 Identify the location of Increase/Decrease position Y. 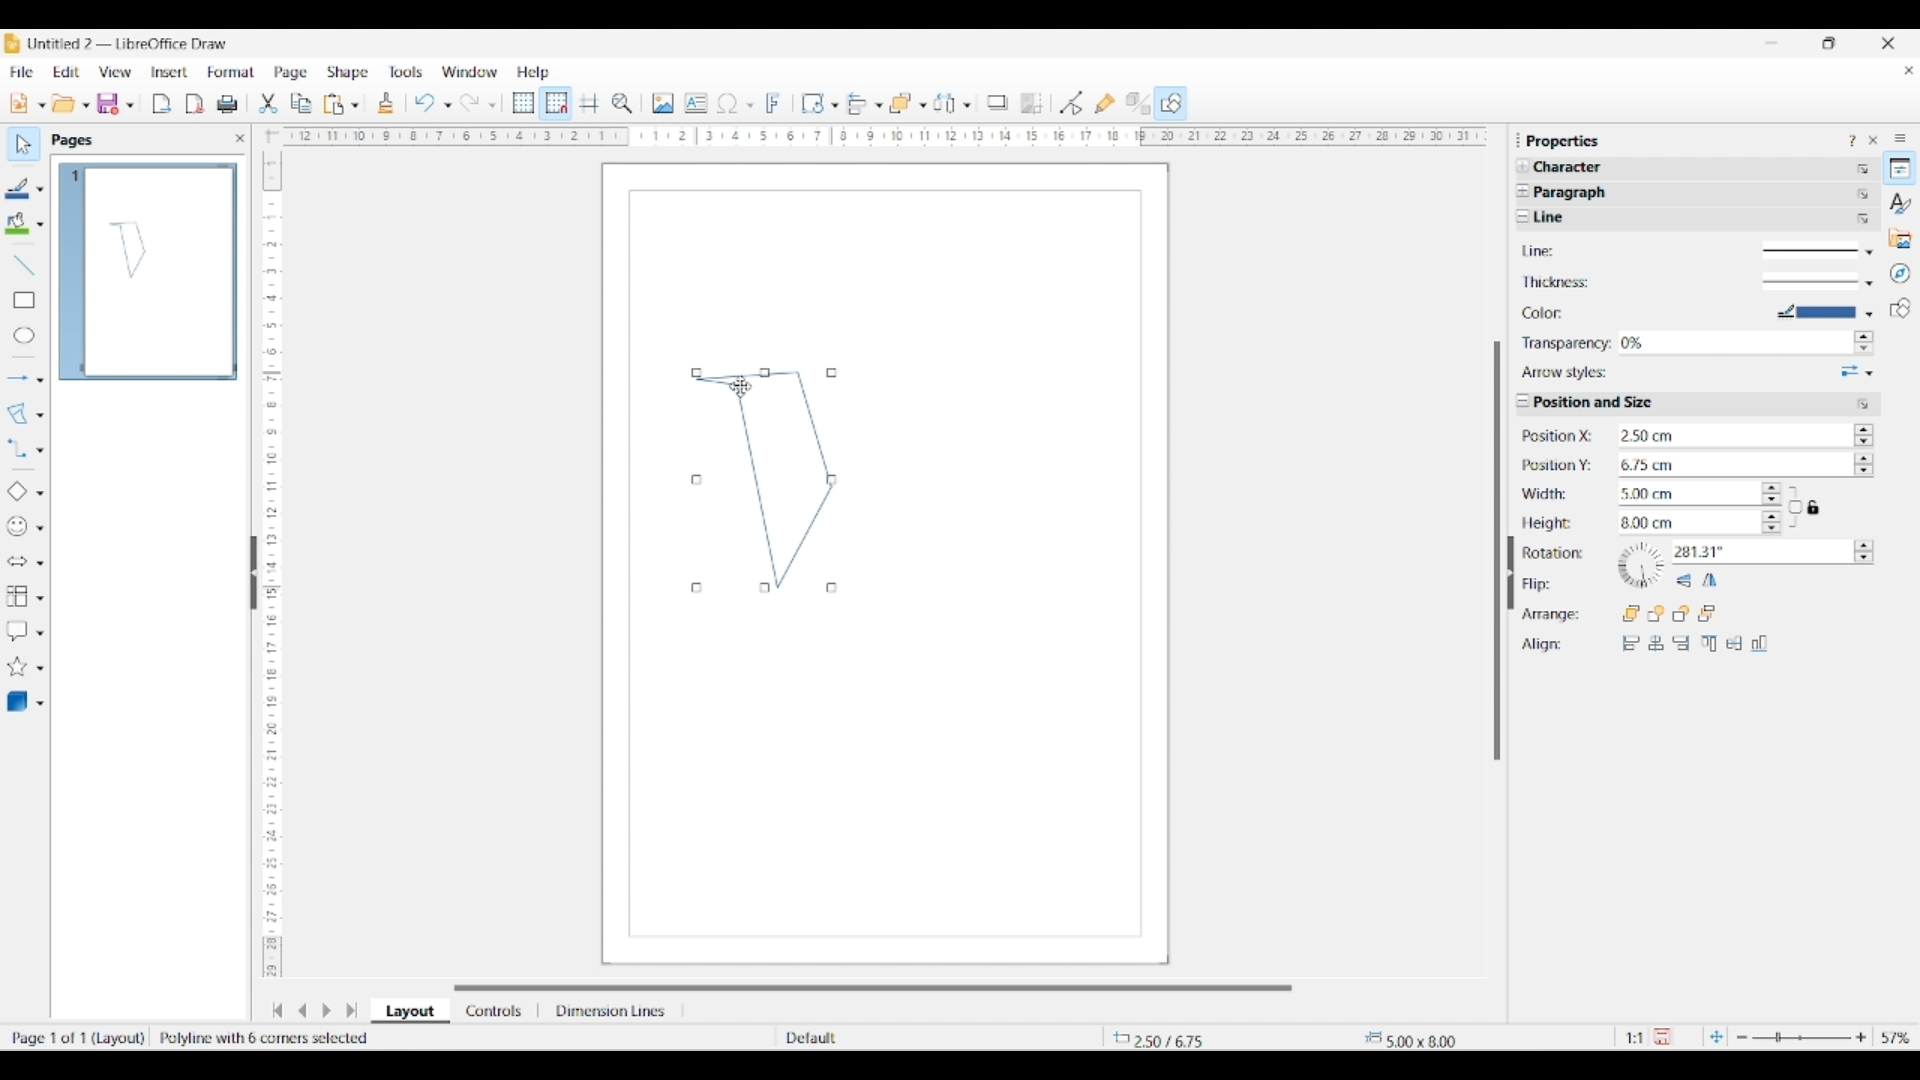
(1865, 463).